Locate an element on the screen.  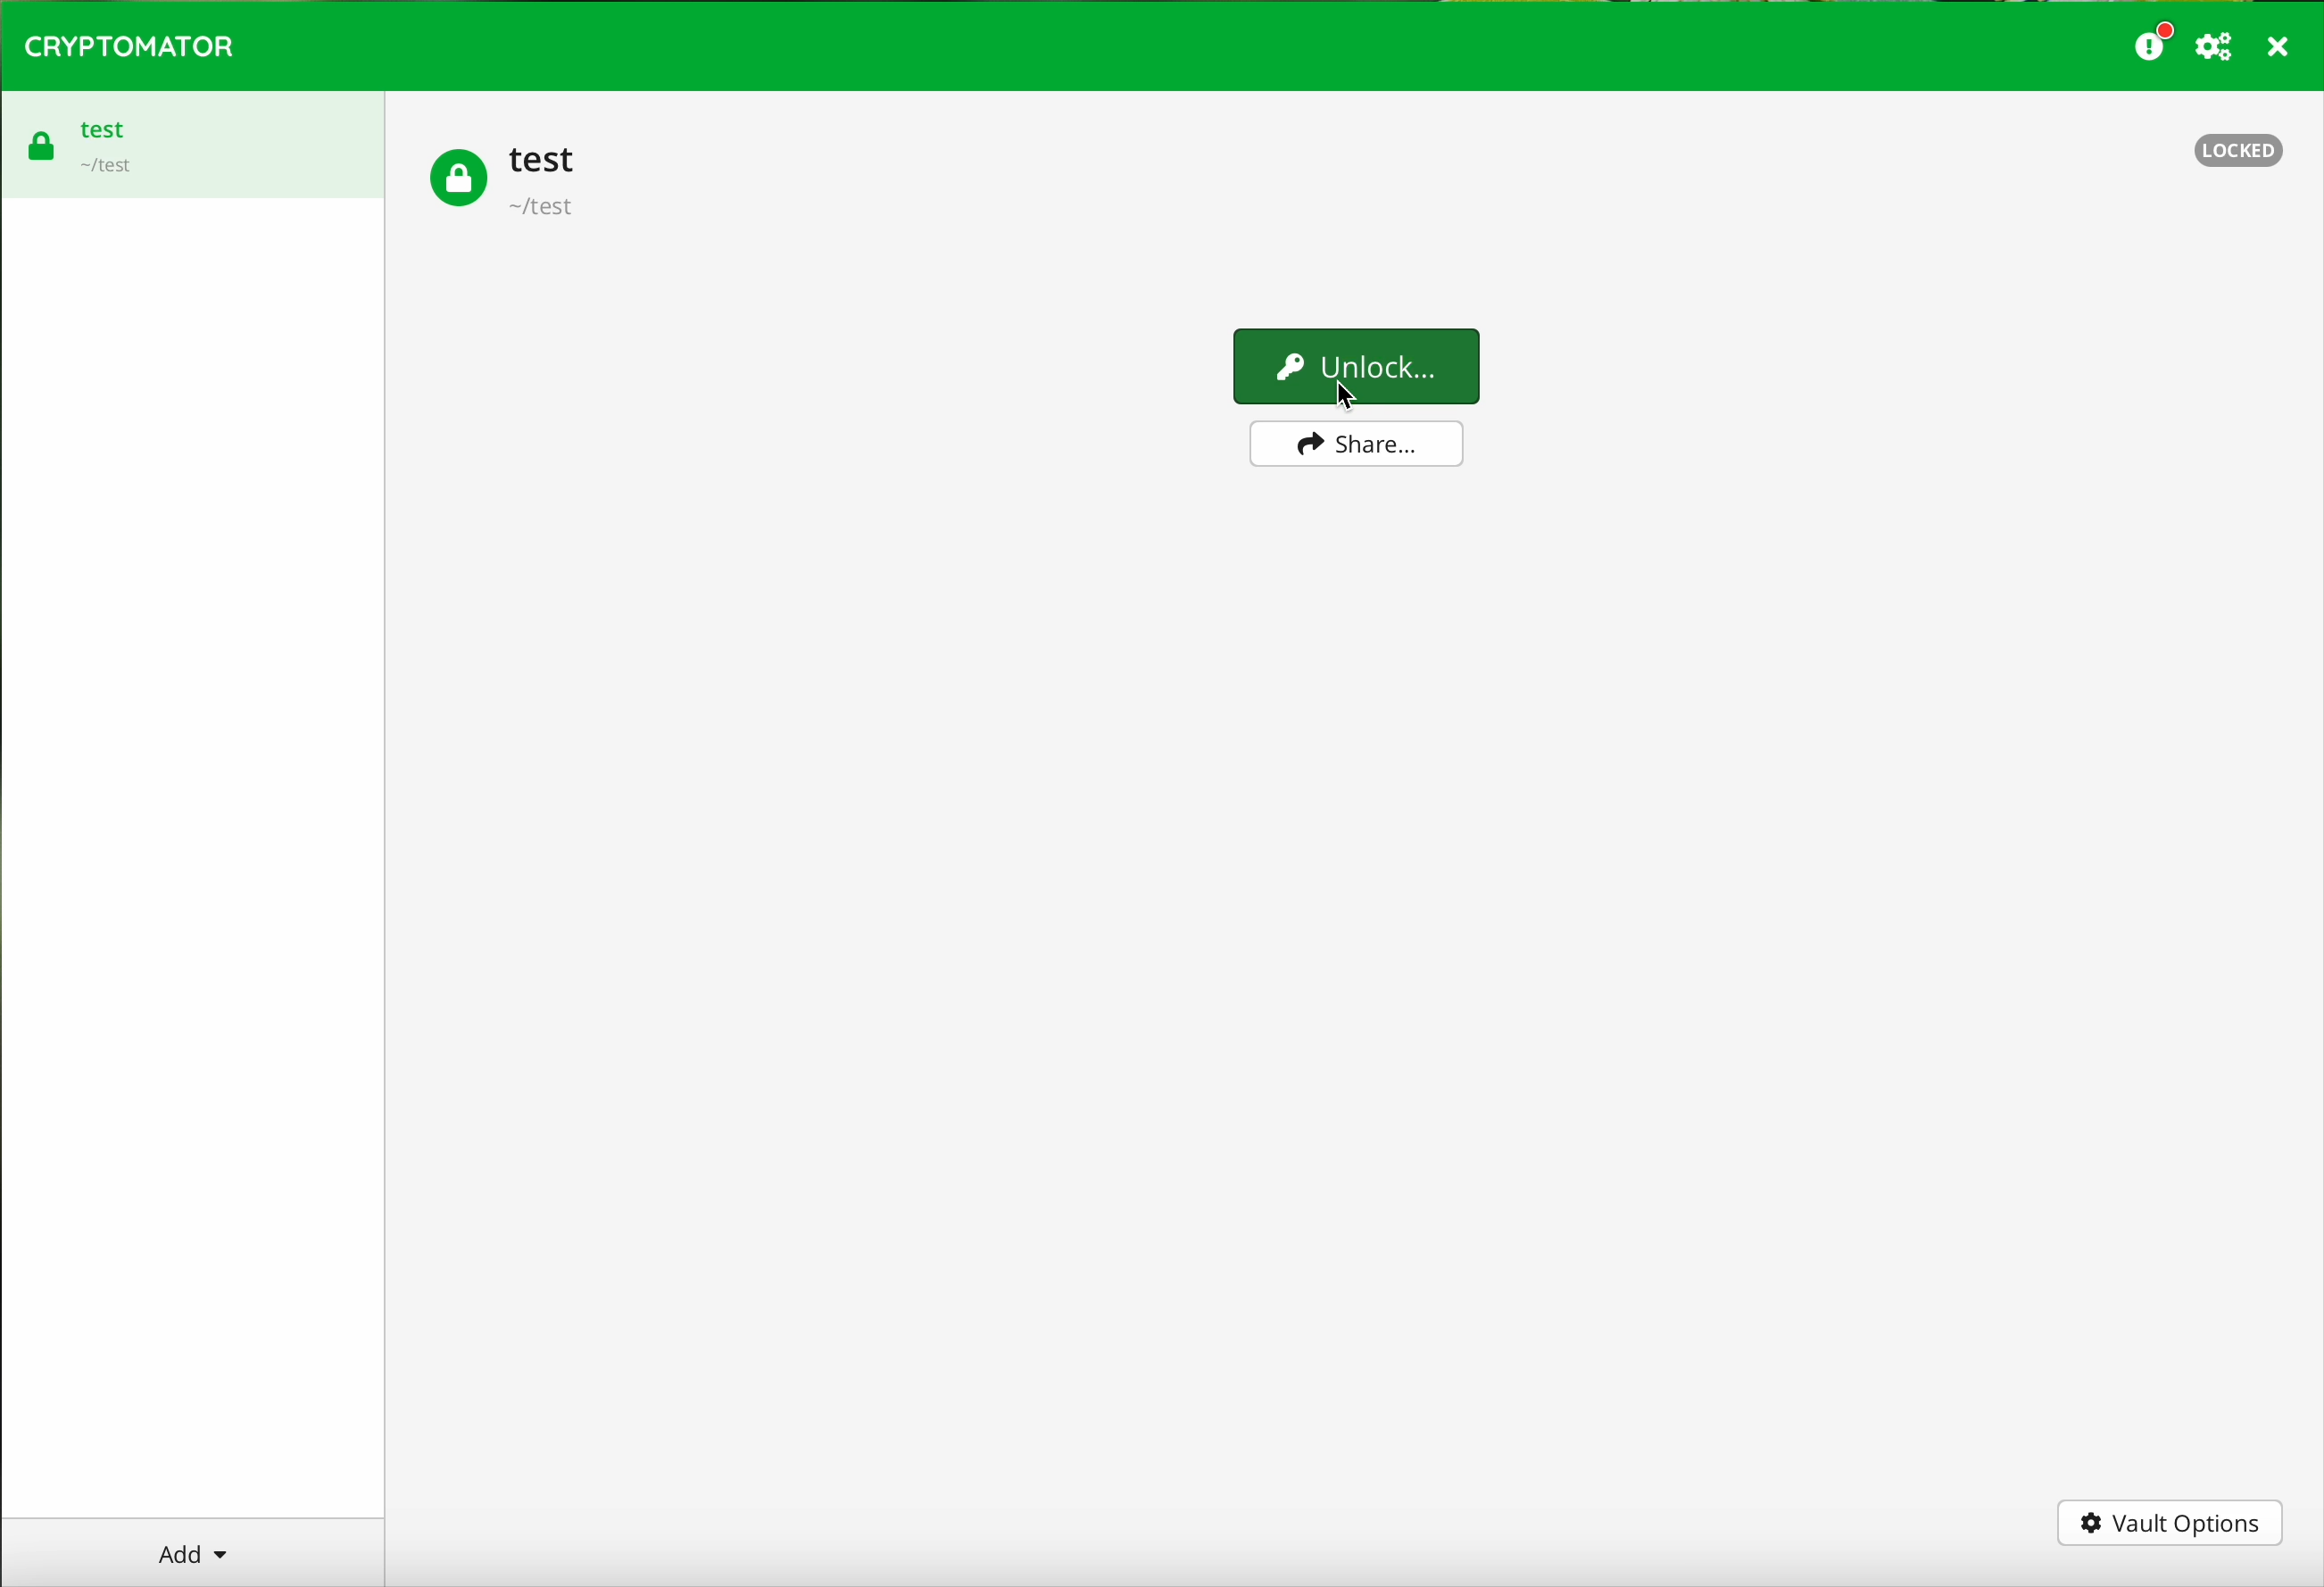
 test vault is located at coordinates (192, 142).